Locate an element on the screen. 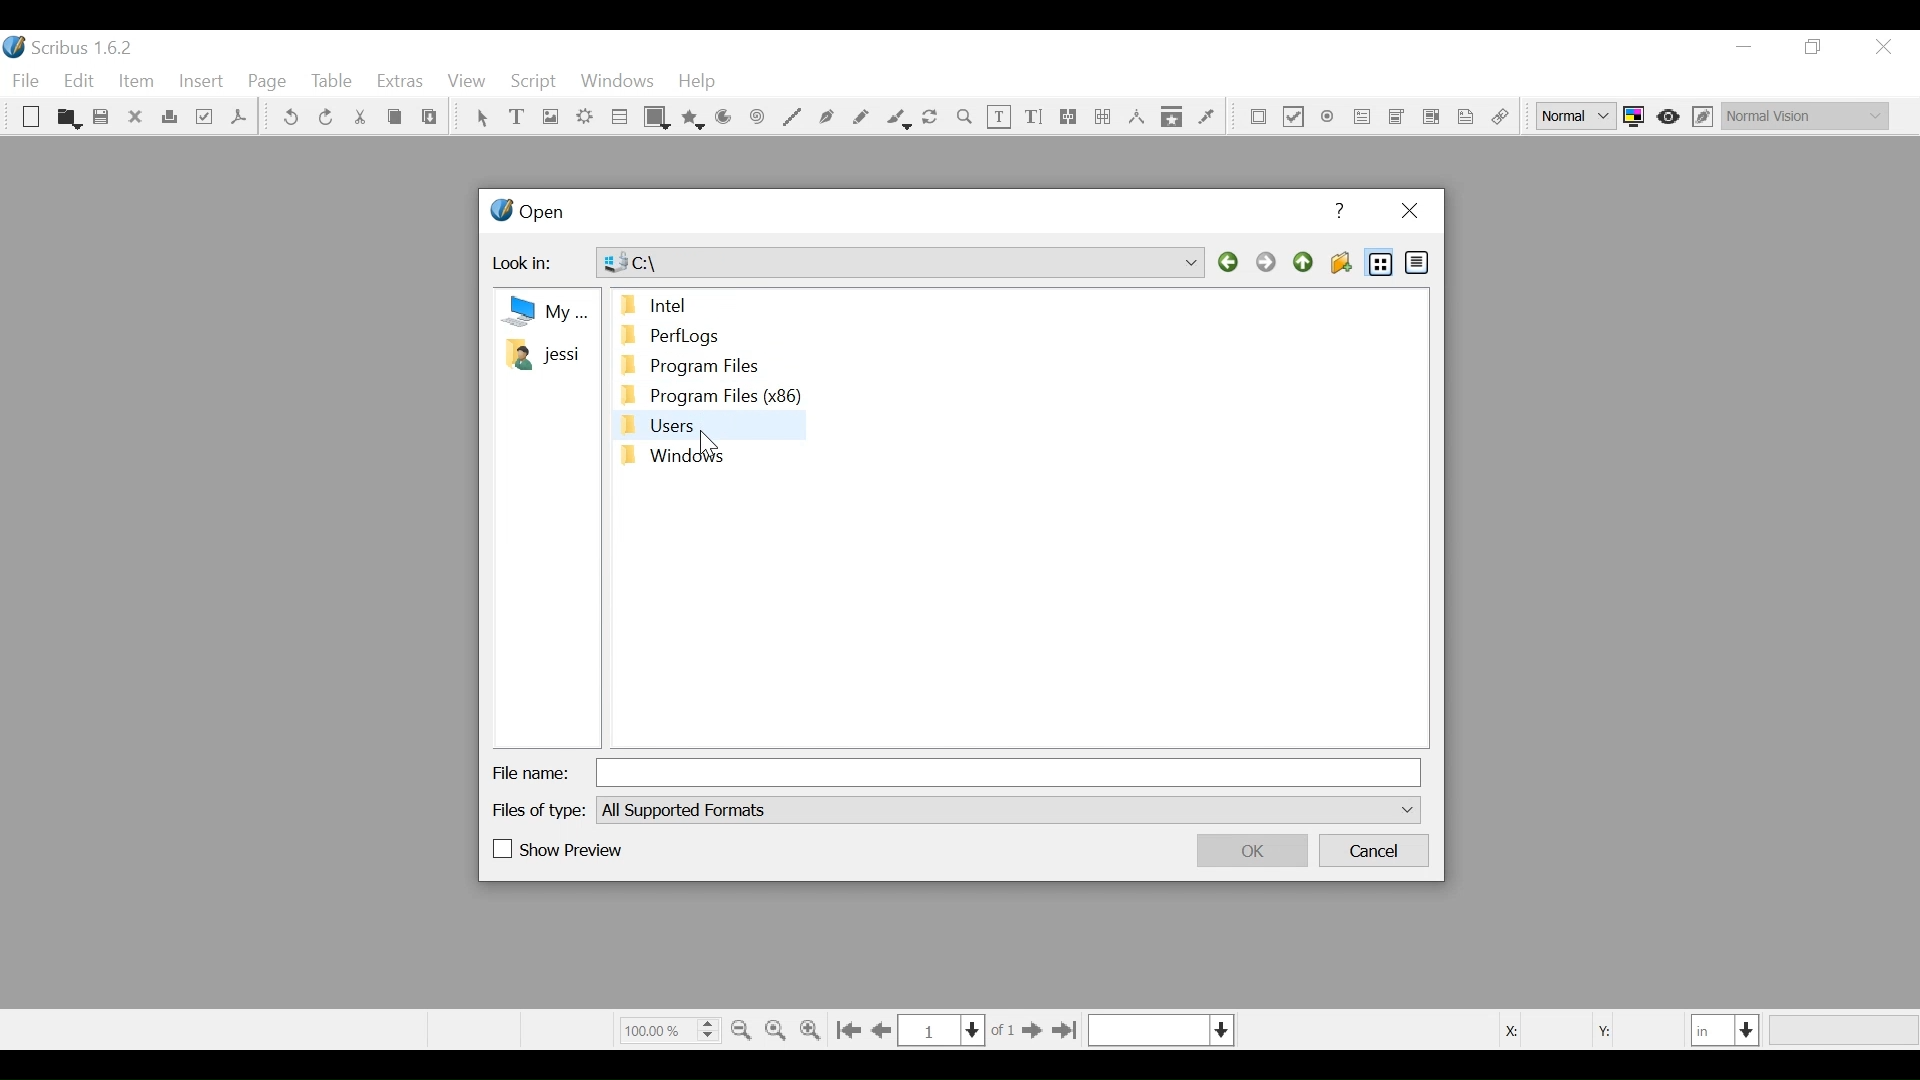  Save is located at coordinates (103, 119).